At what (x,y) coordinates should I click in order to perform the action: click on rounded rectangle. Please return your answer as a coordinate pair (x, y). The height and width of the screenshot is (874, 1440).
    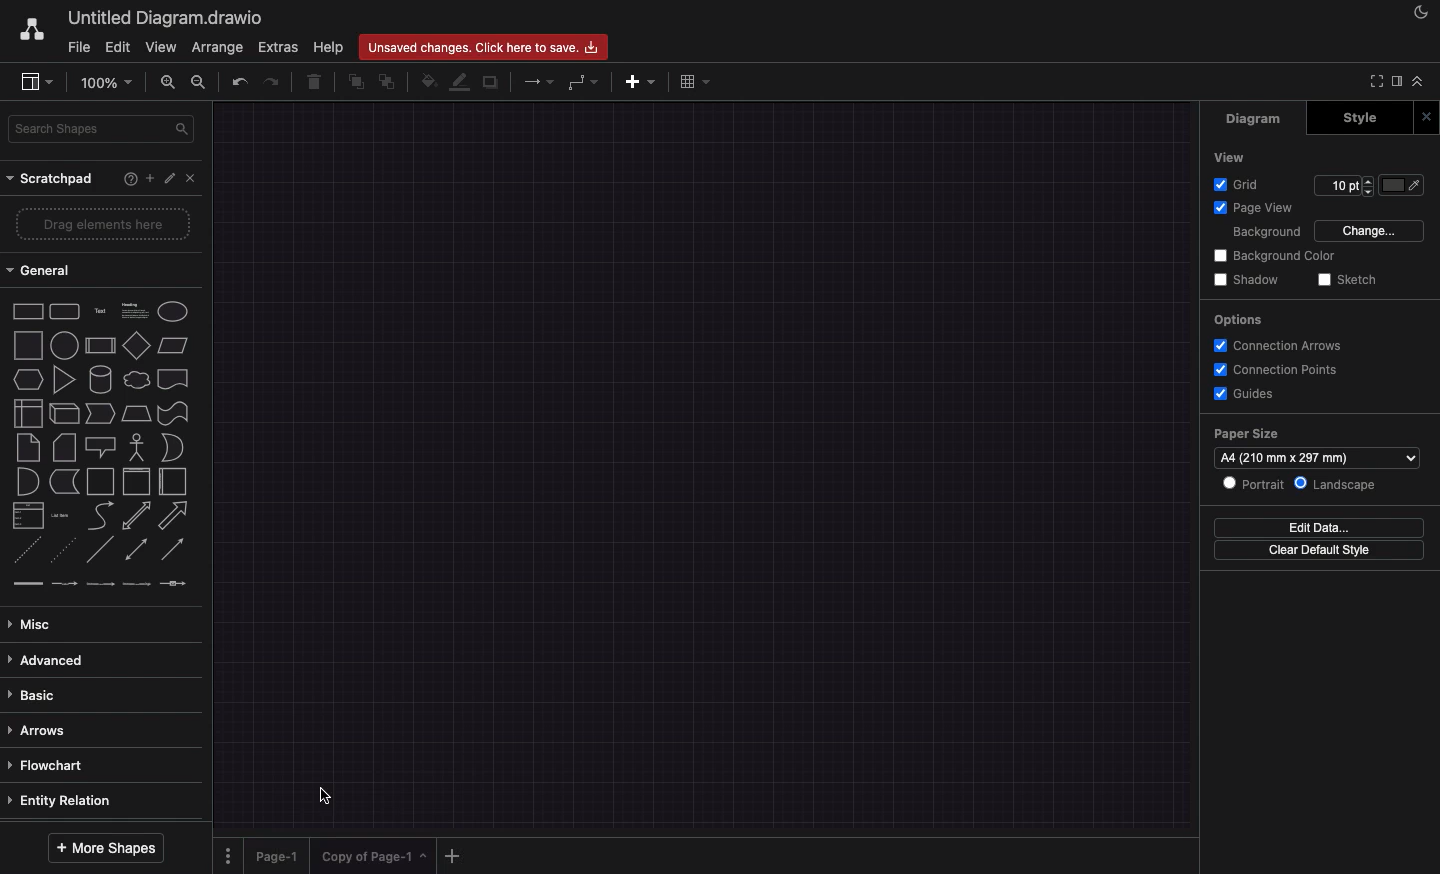
    Looking at the image, I should click on (66, 312).